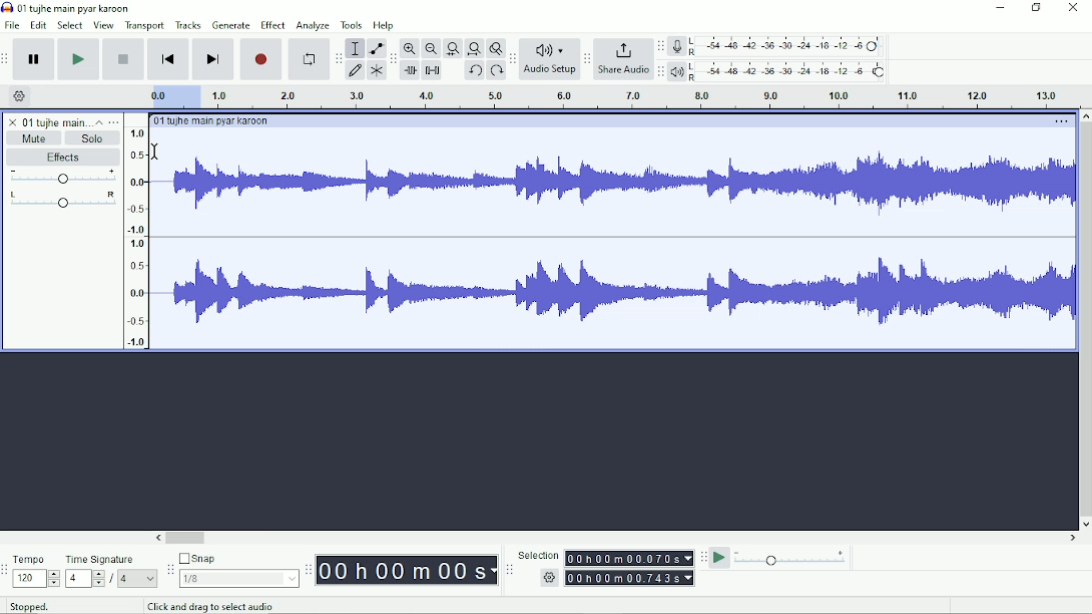  Describe the element at coordinates (475, 72) in the screenshot. I see `Undo` at that location.